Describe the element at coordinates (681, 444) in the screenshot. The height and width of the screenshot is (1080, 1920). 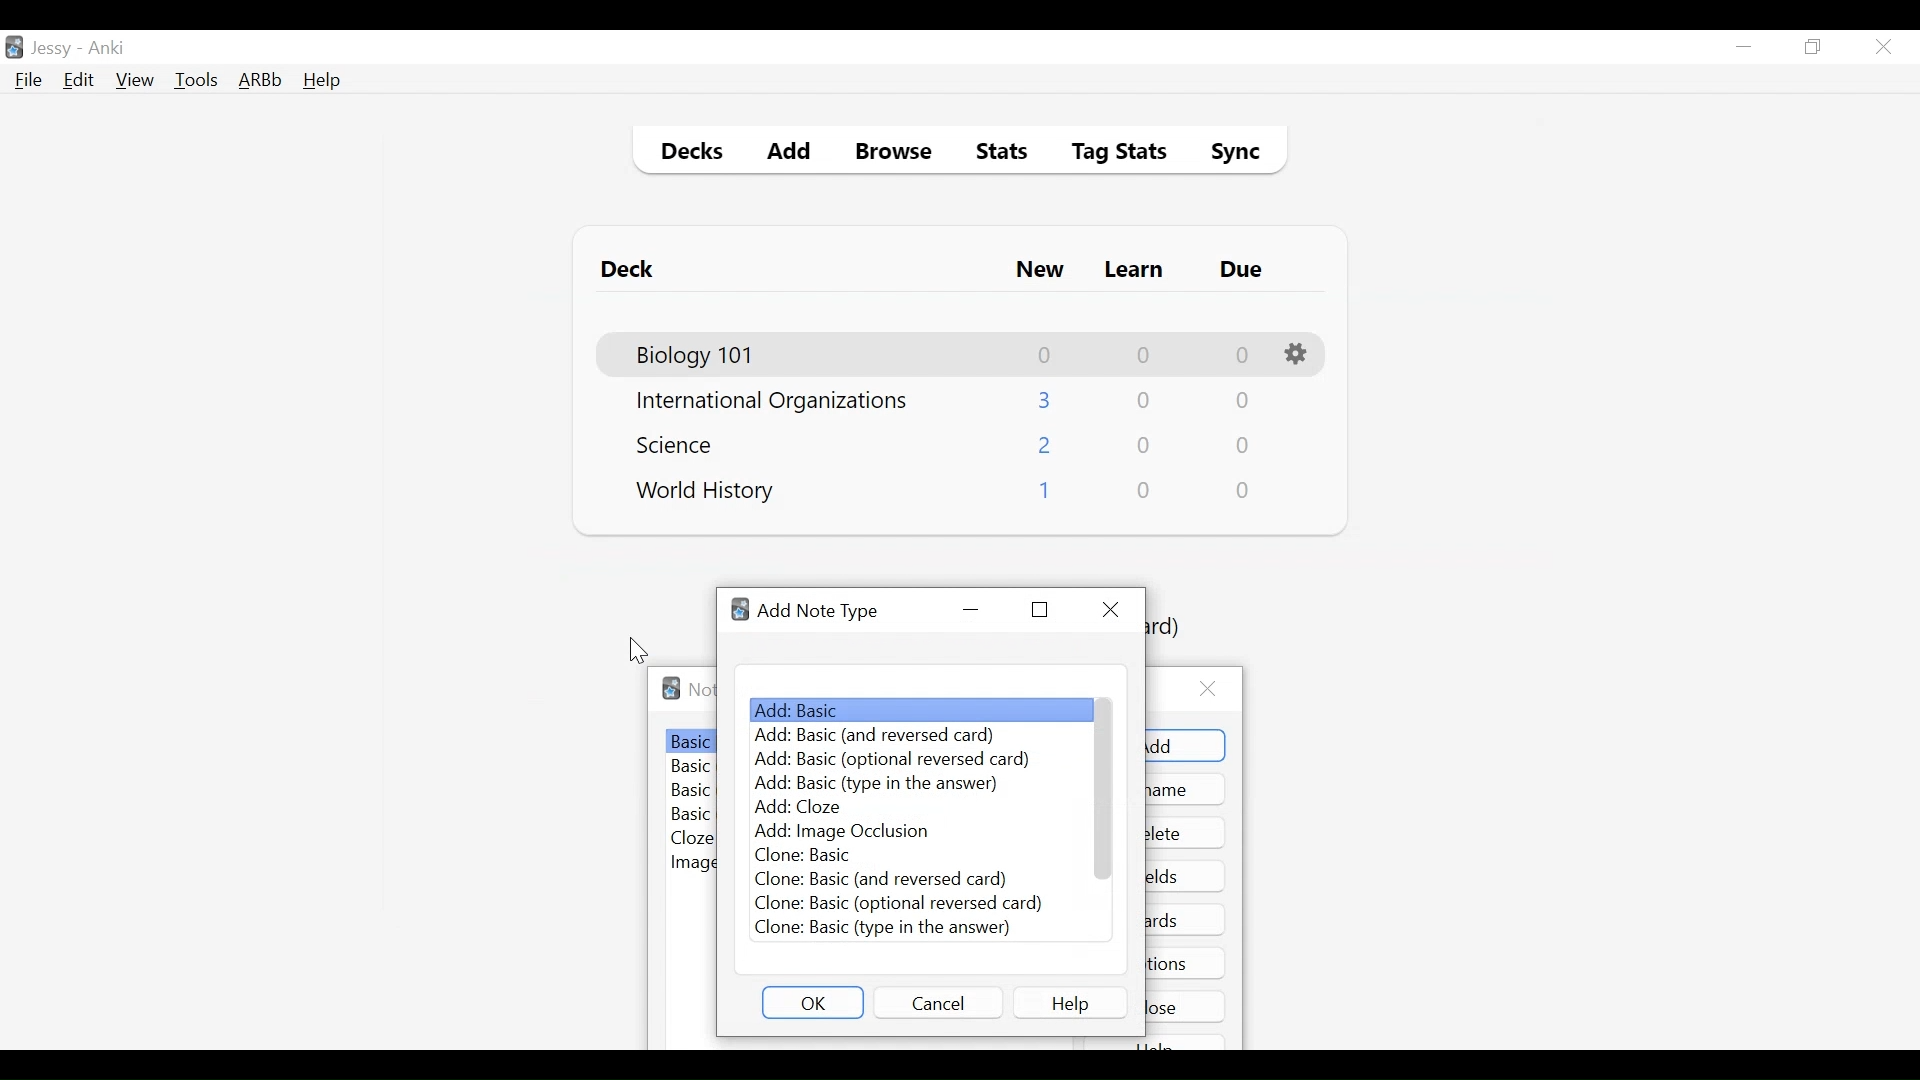
I see `Deck Name` at that location.